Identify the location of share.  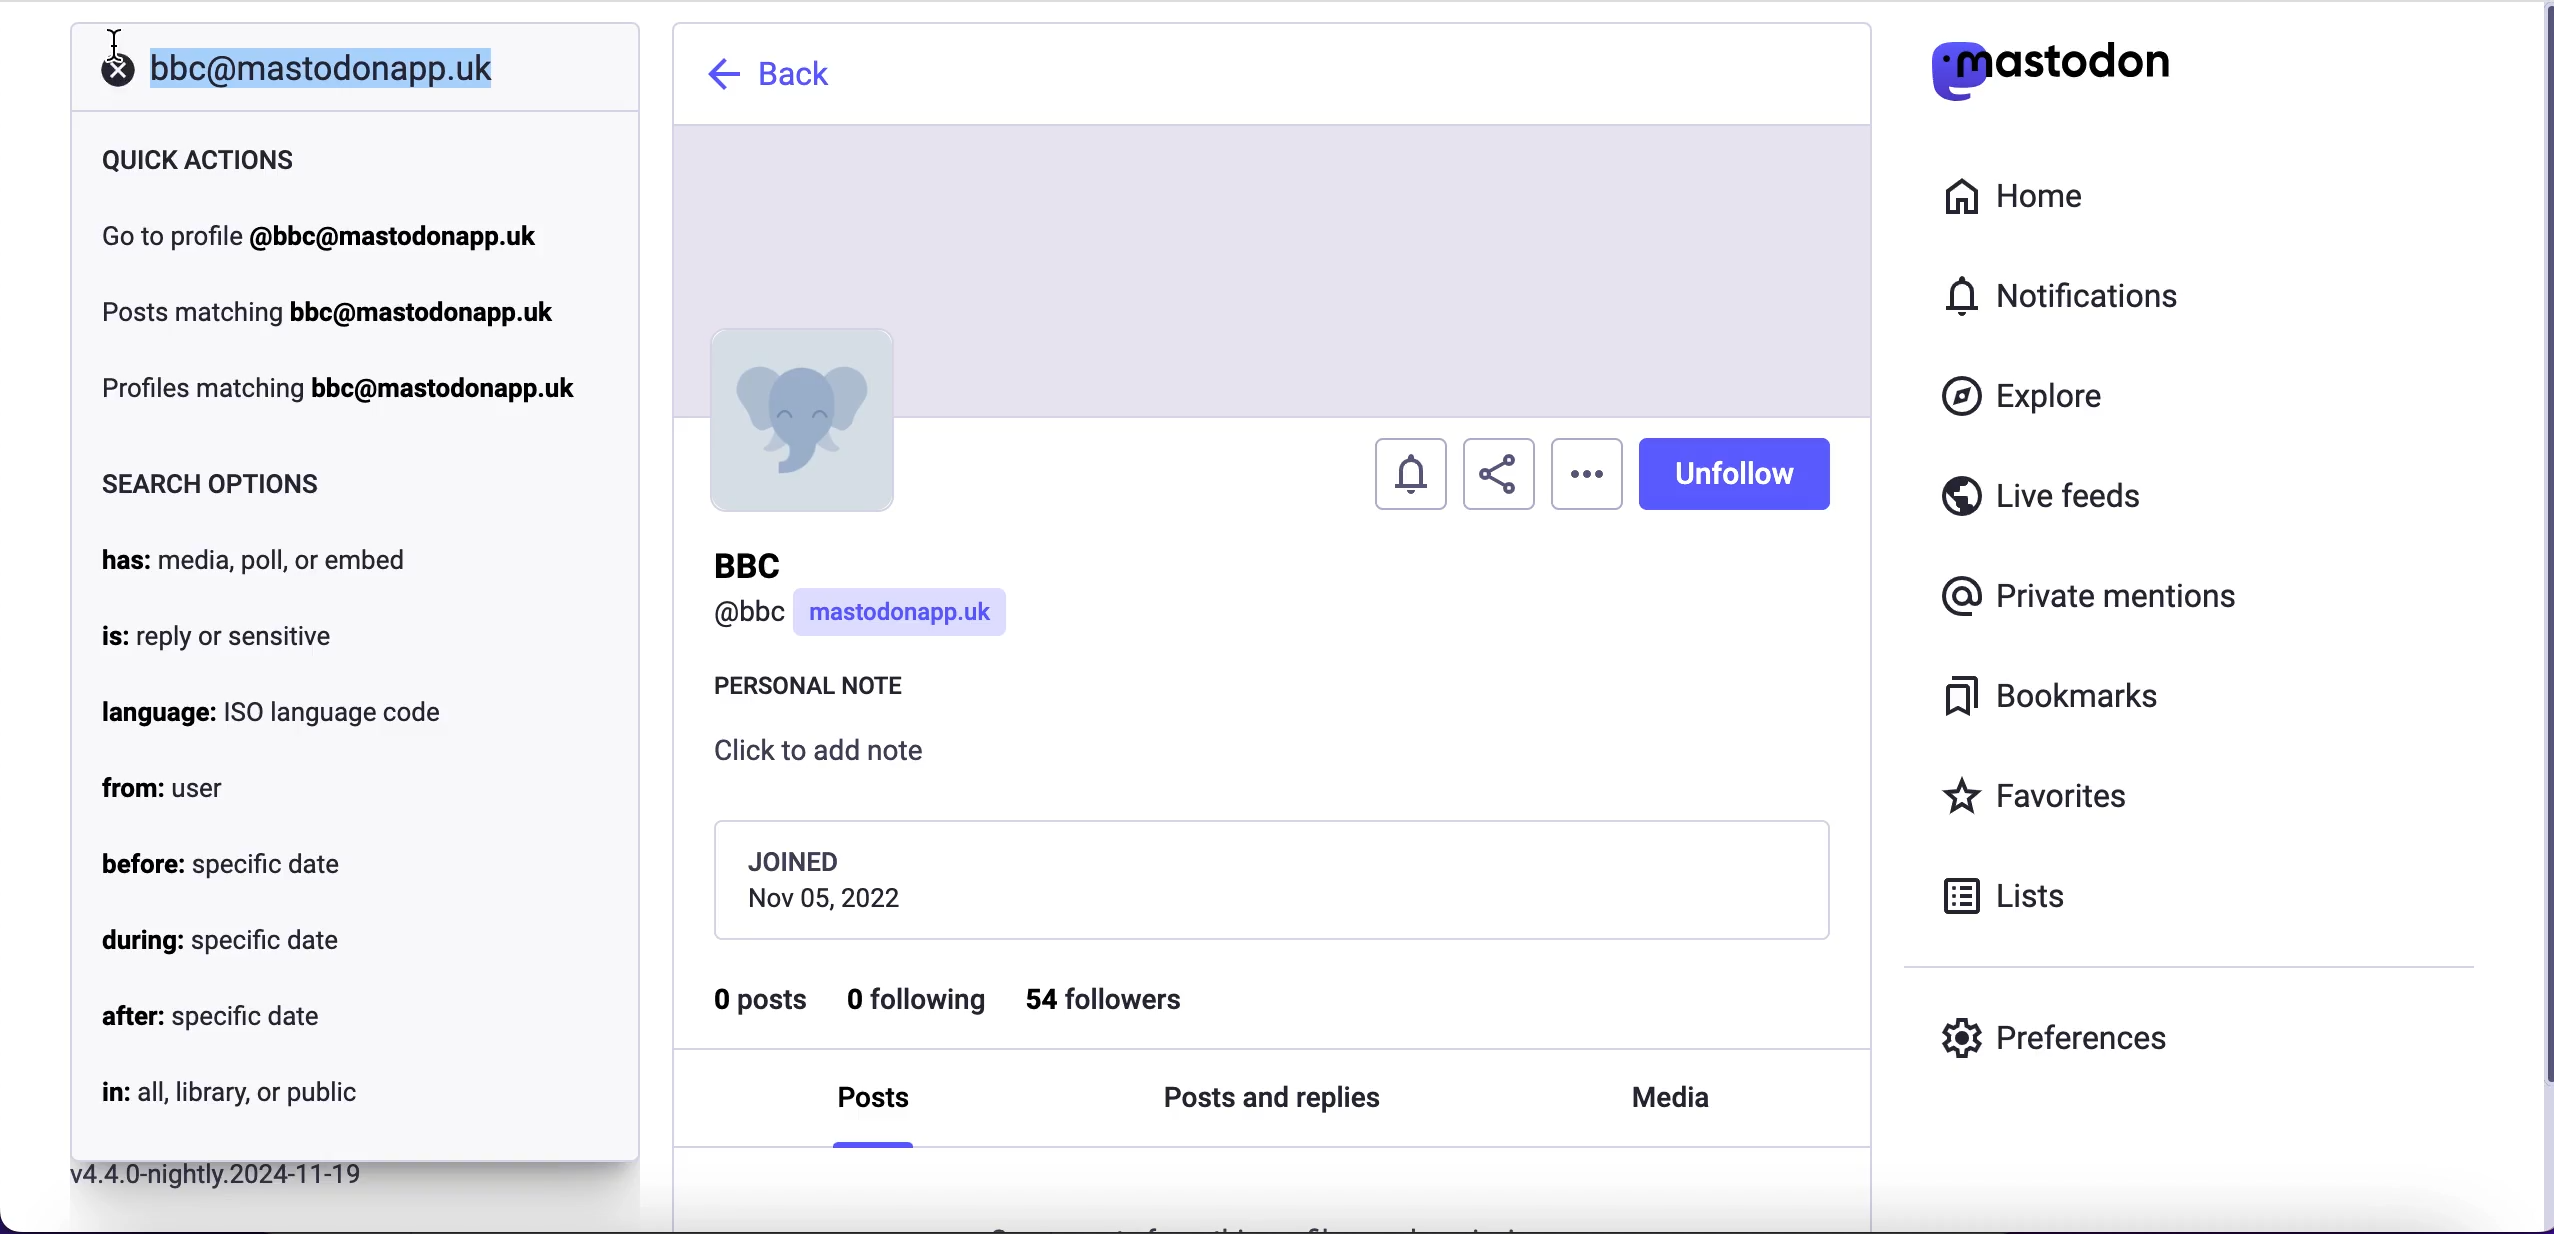
(1499, 475).